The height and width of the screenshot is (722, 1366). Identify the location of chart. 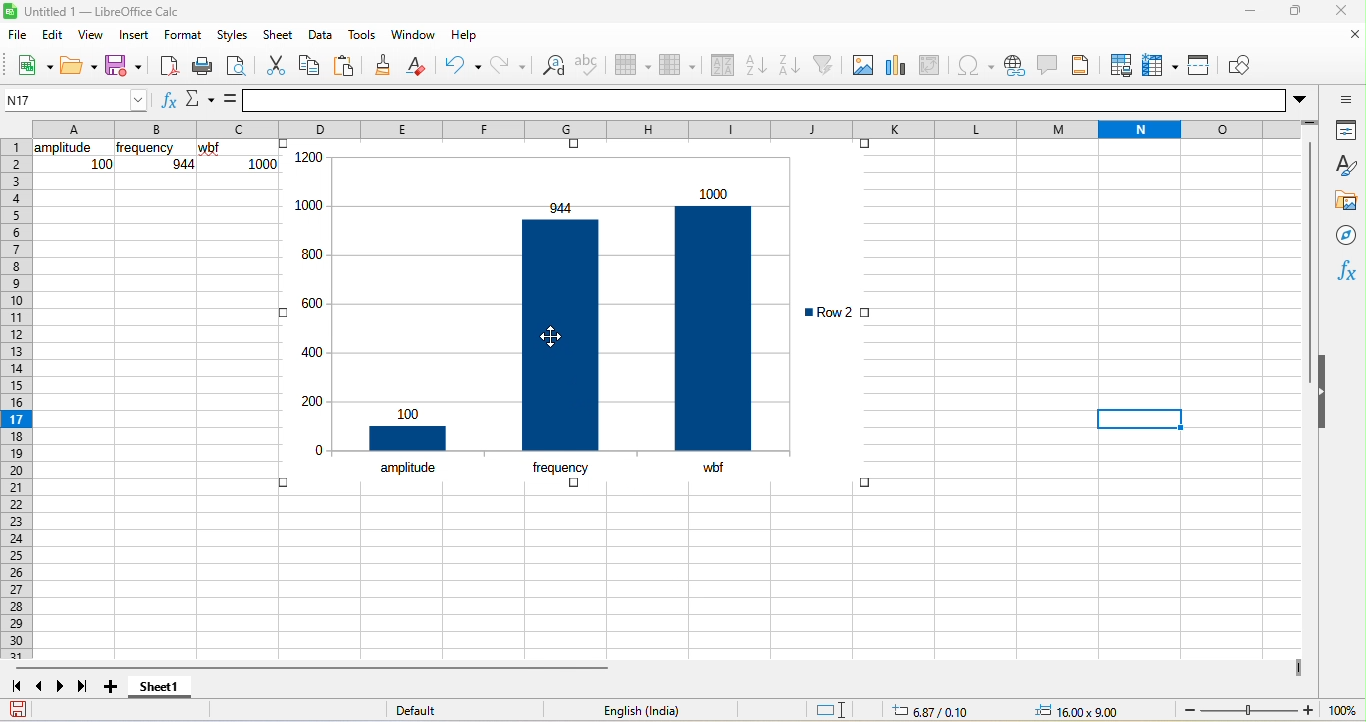
(537, 296).